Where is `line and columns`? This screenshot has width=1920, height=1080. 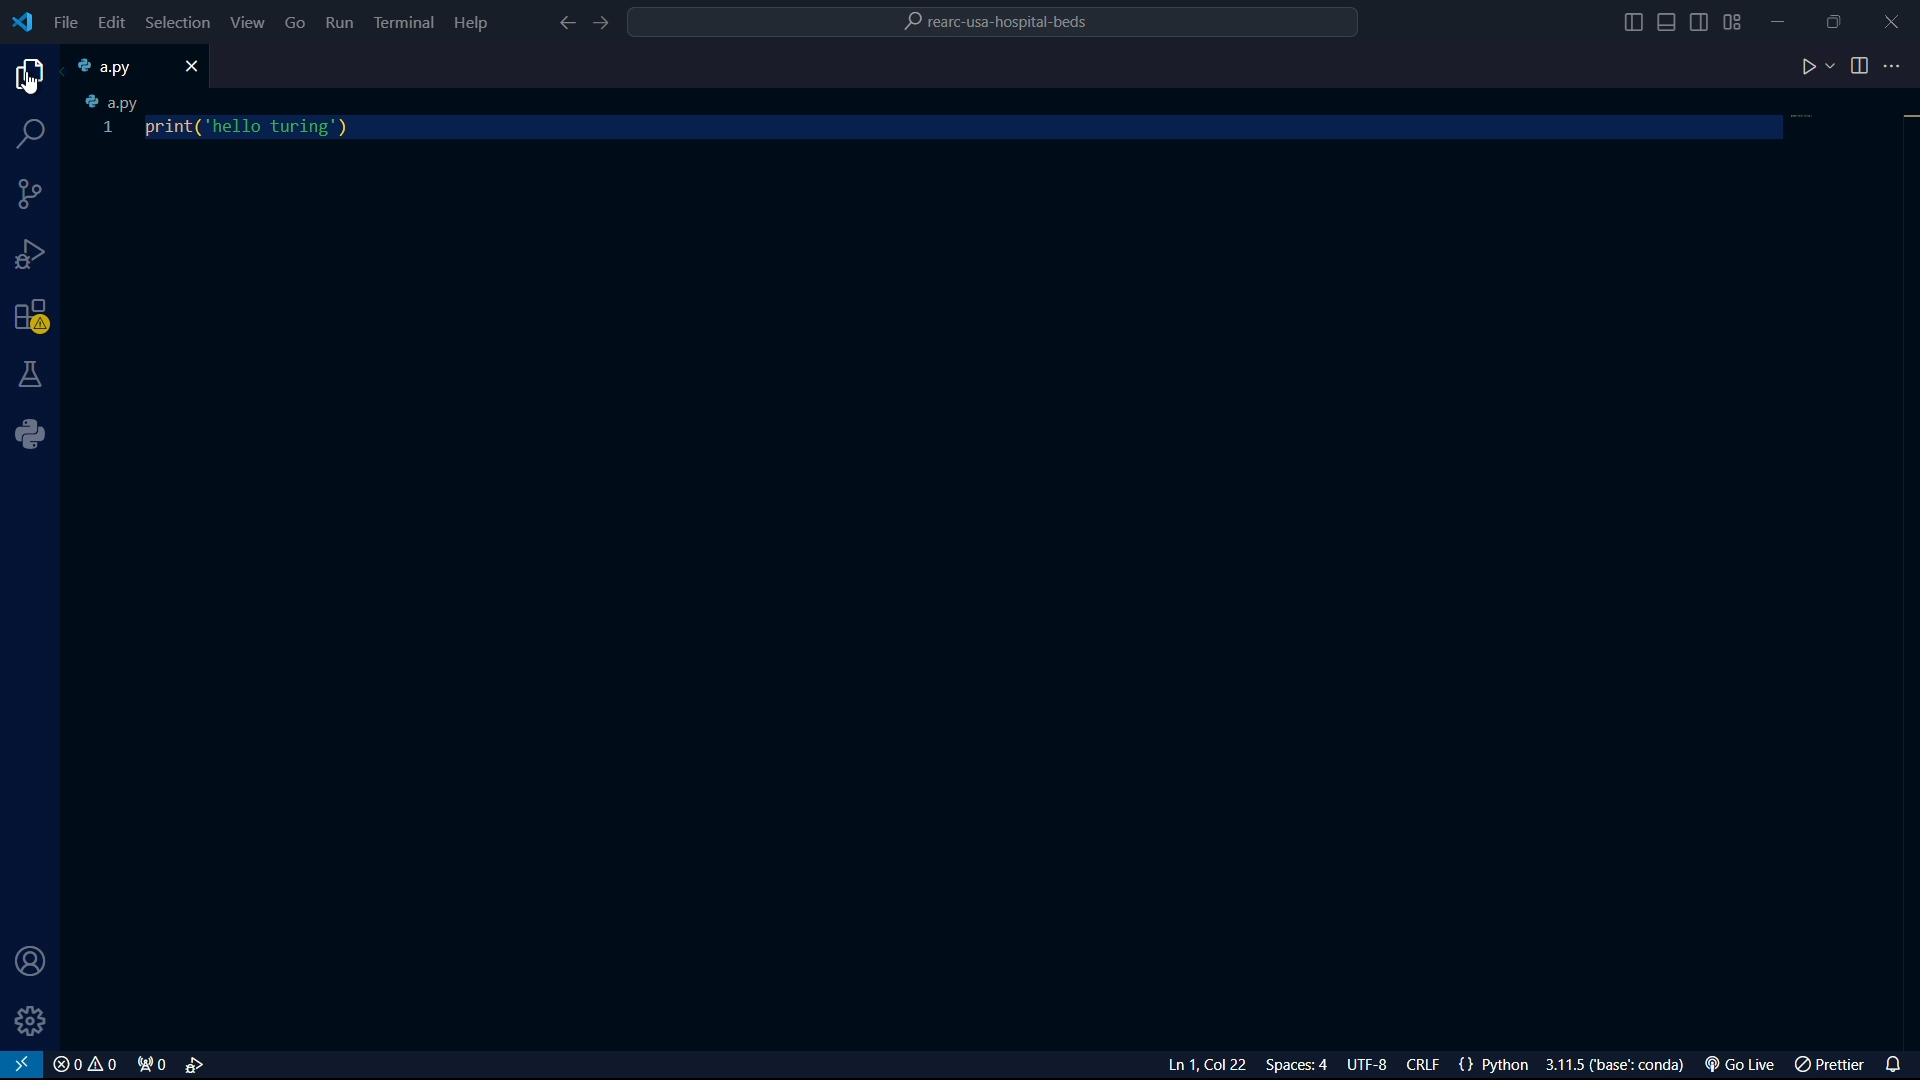 line and columns is located at coordinates (1209, 1066).